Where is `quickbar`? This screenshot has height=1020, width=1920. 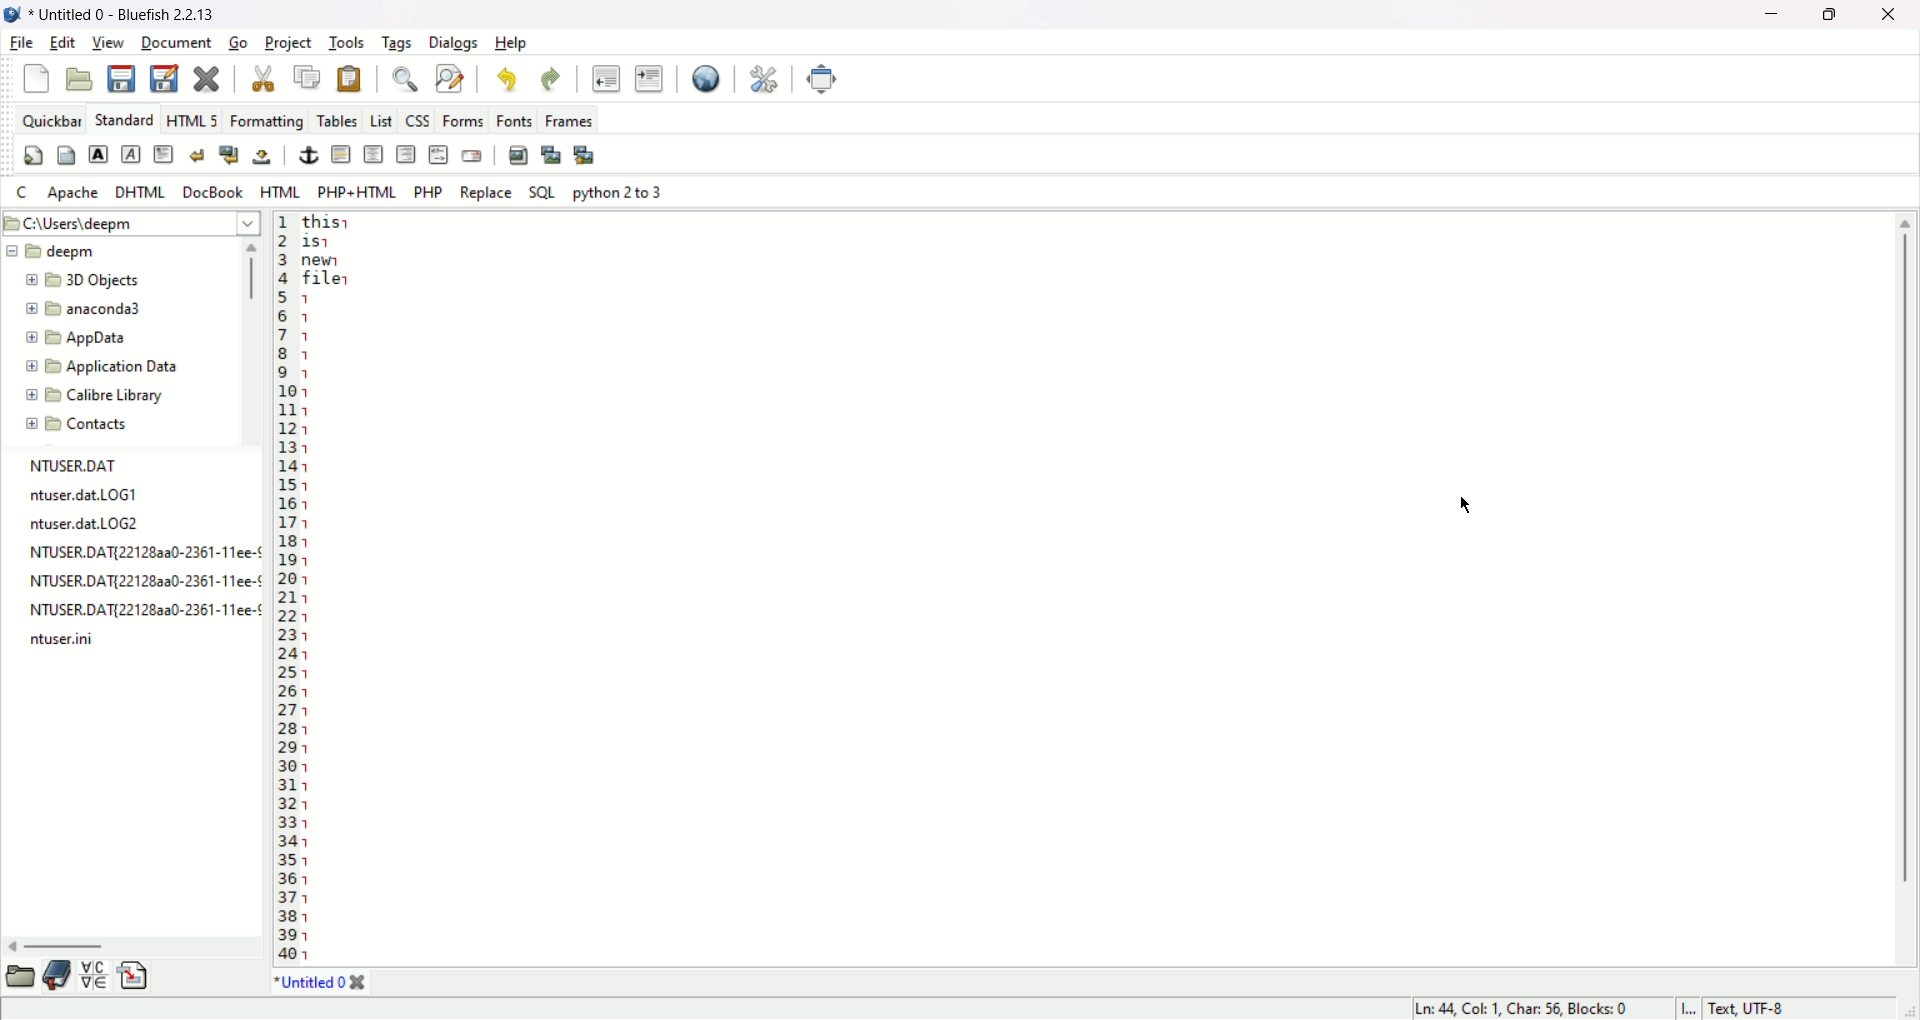 quickbar is located at coordinates (51, 120).